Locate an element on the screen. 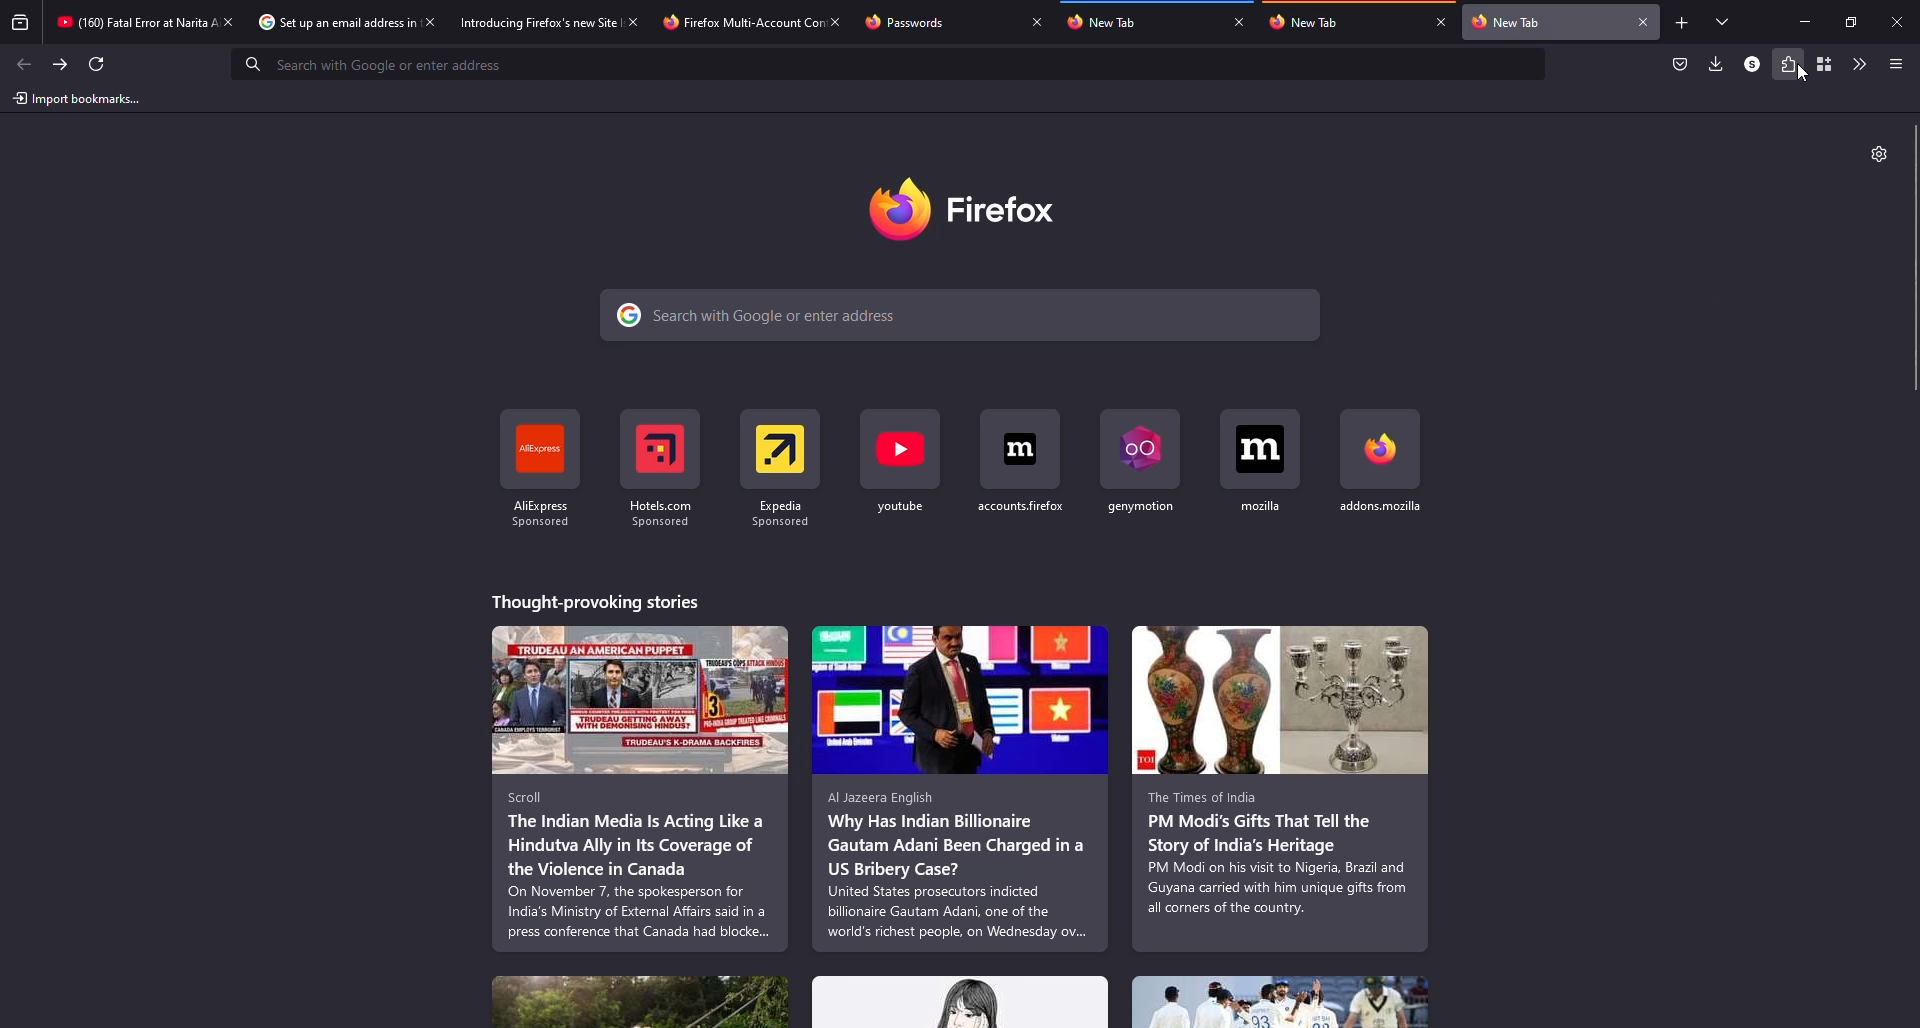 The height and width of the screenshot is (1028, 1920). stories is located at coordinates (640, 1001).